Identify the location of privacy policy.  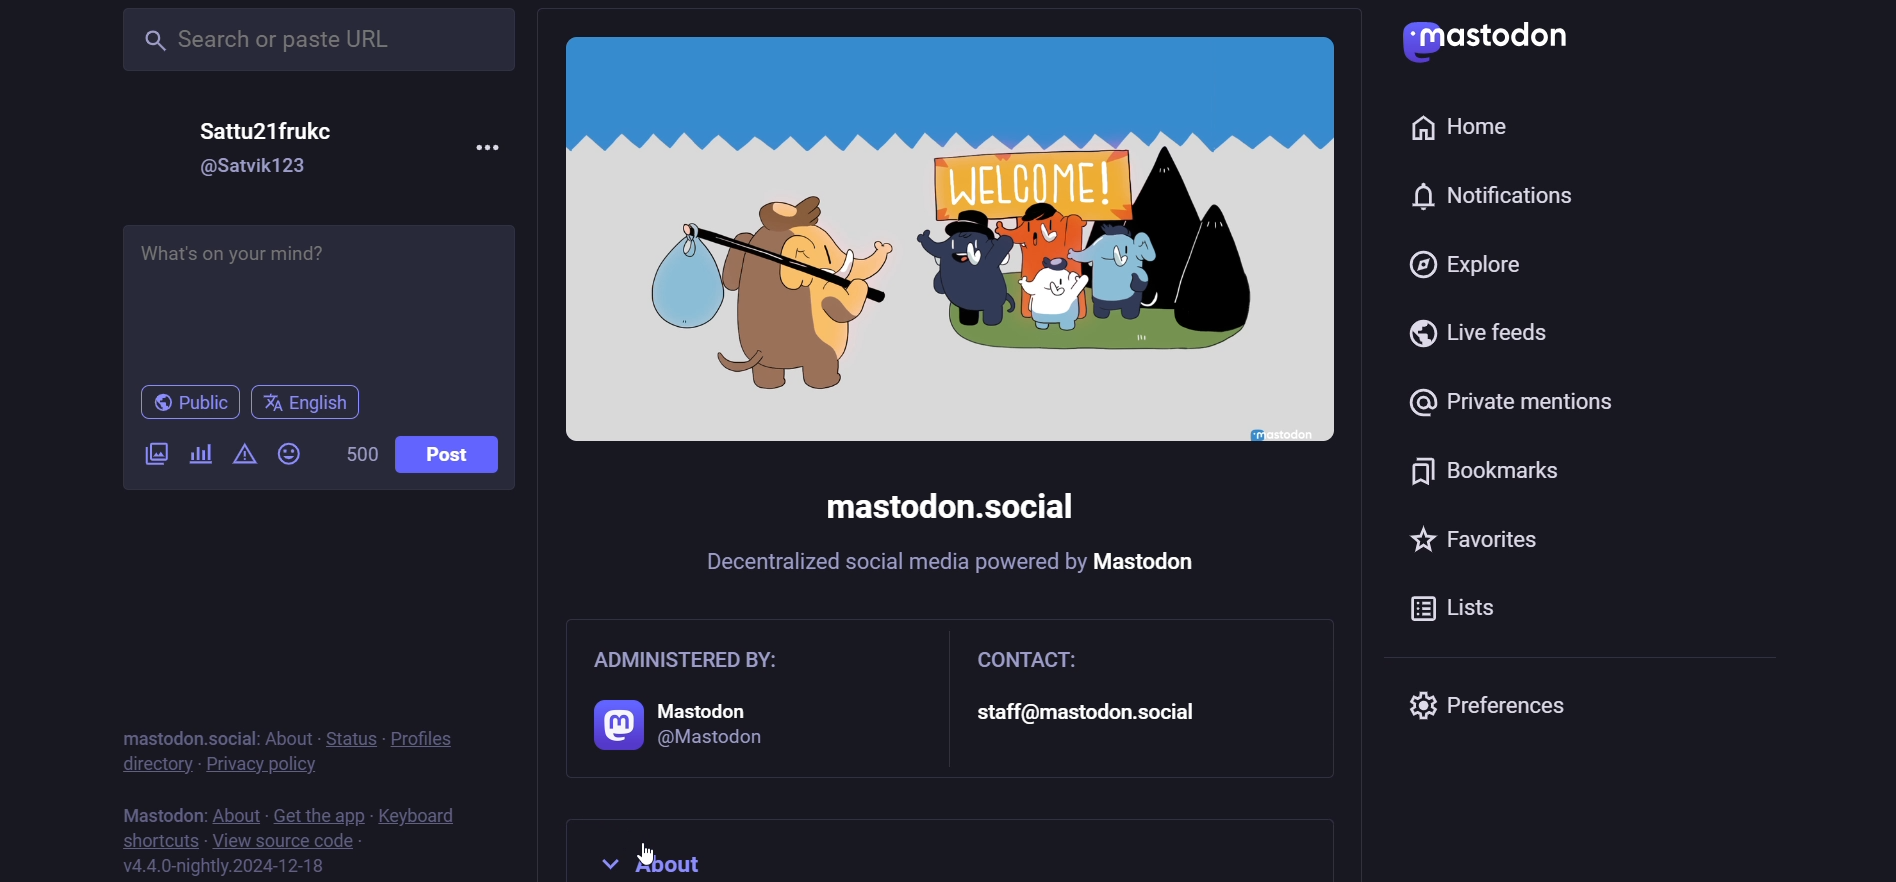
(263, 764).